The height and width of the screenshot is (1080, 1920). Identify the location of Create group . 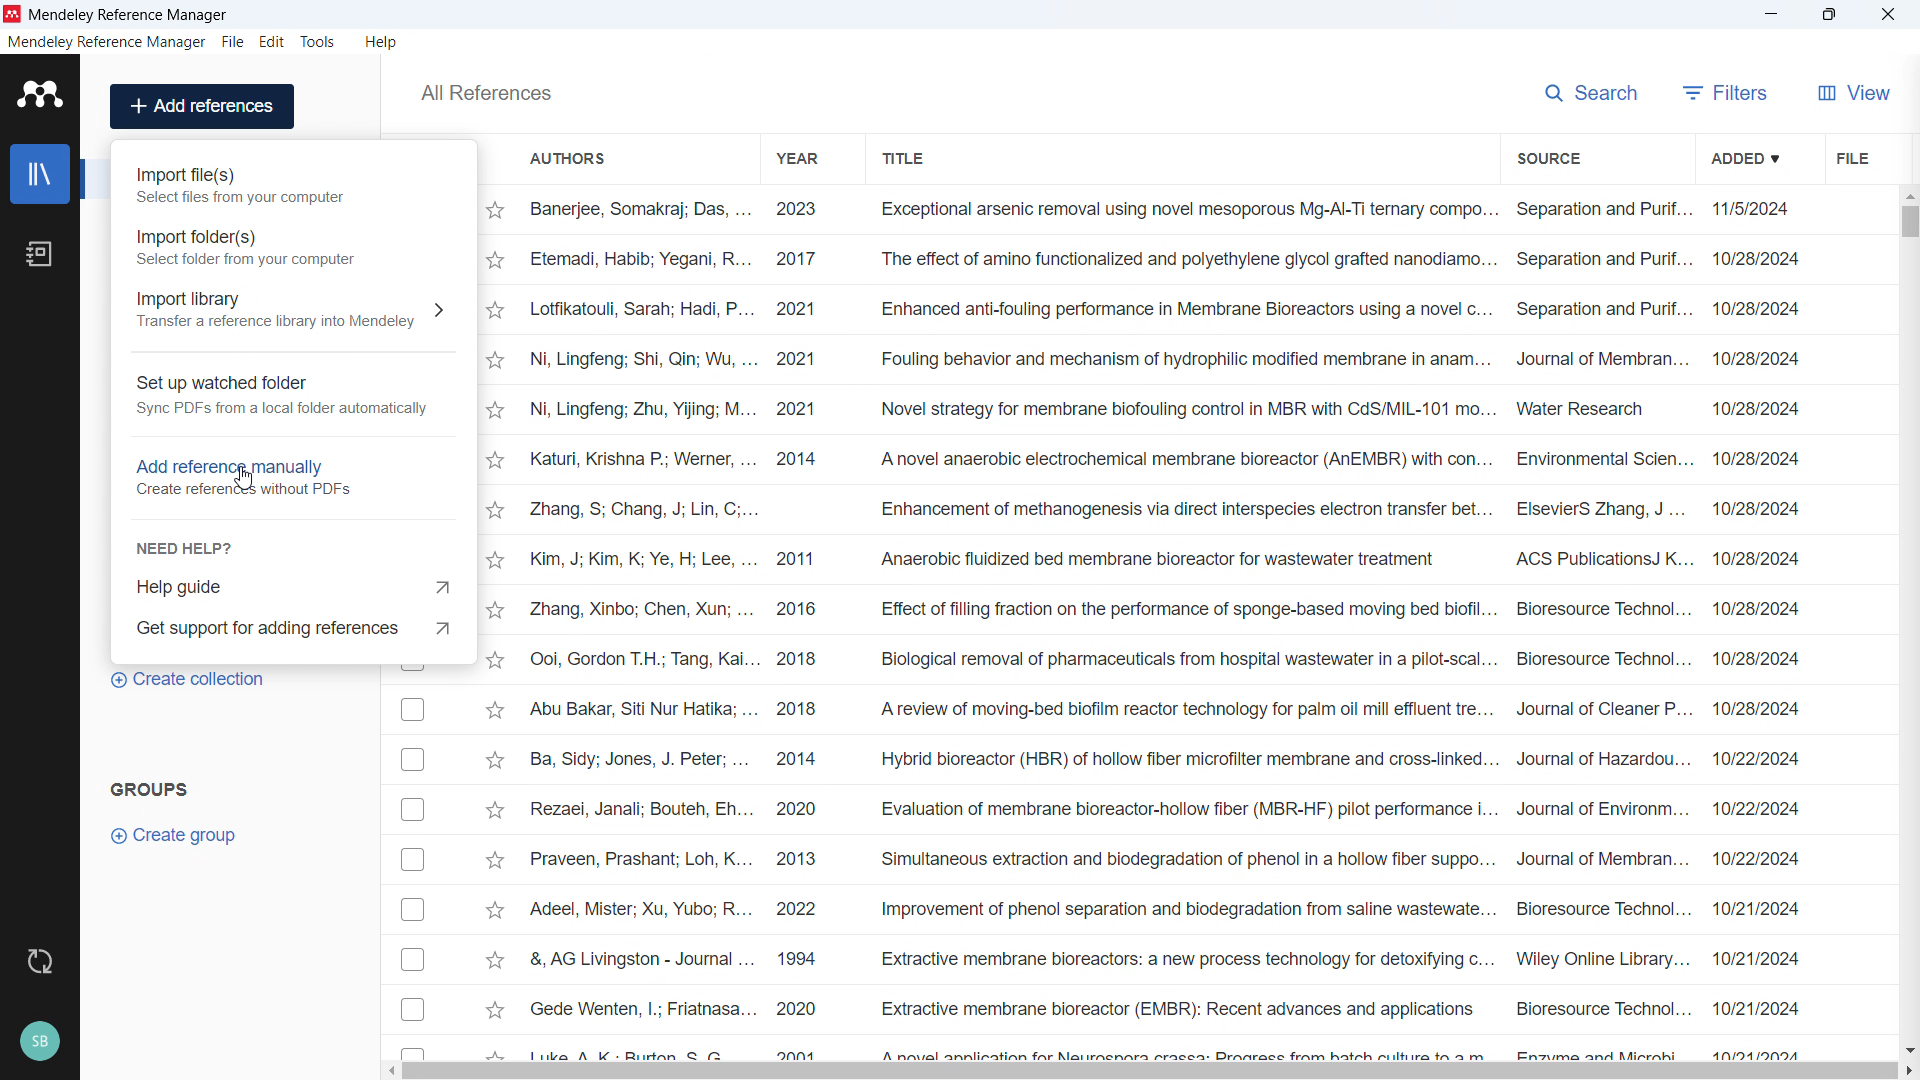
(176, 836).